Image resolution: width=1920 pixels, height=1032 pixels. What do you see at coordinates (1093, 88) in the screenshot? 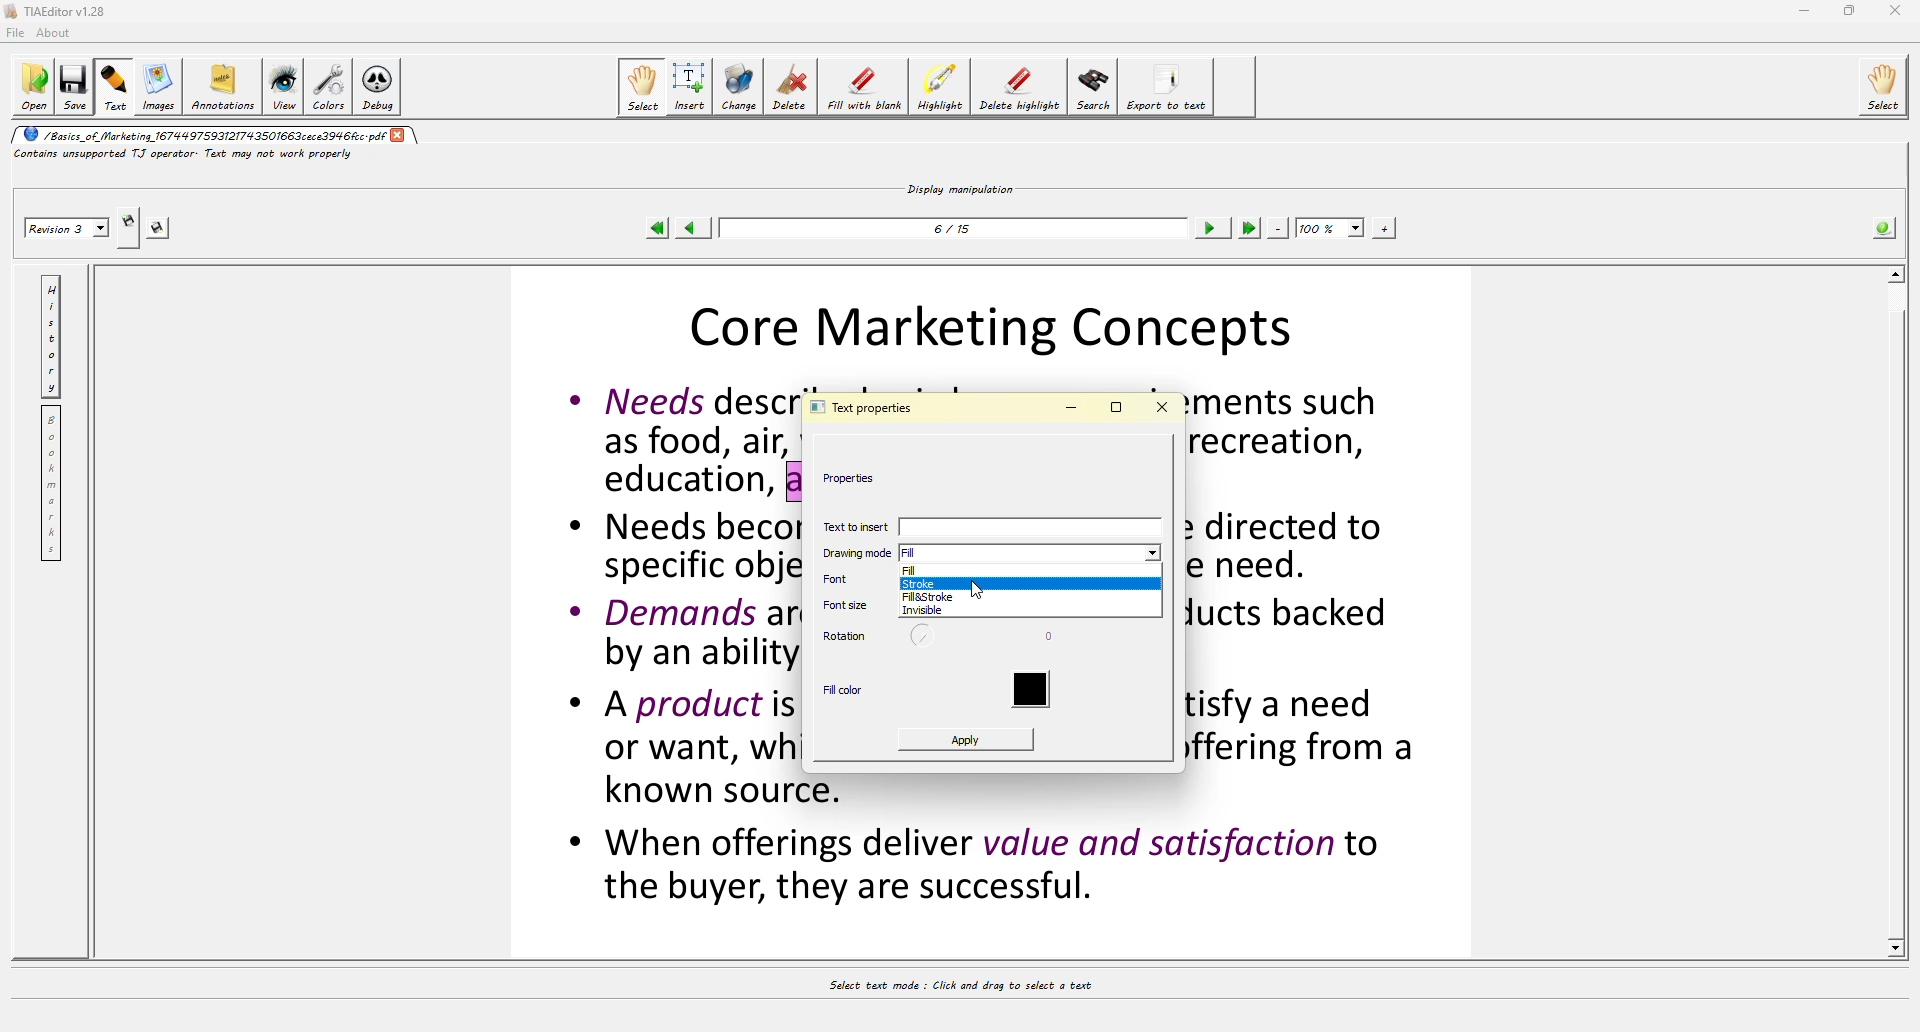
I see `search` at bounding box center [1093, 88].